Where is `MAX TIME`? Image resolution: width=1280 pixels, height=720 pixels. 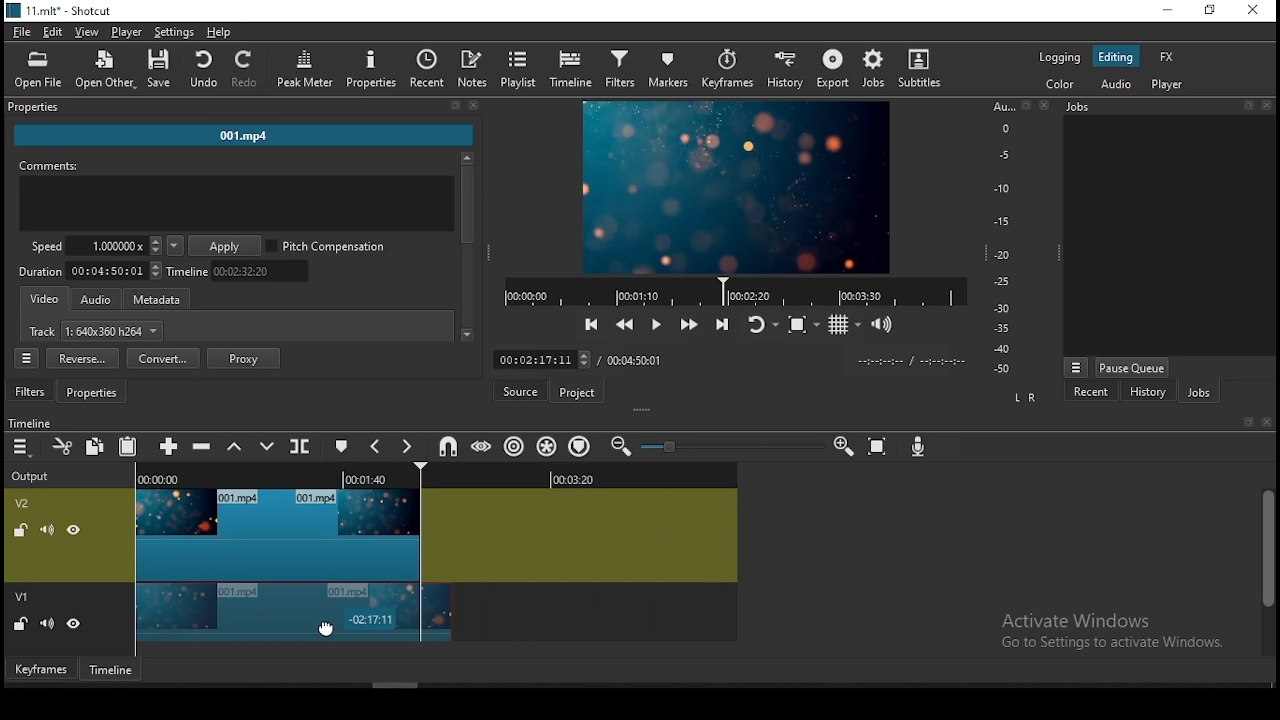 MAX TIME is located at coordinates (635, 360).